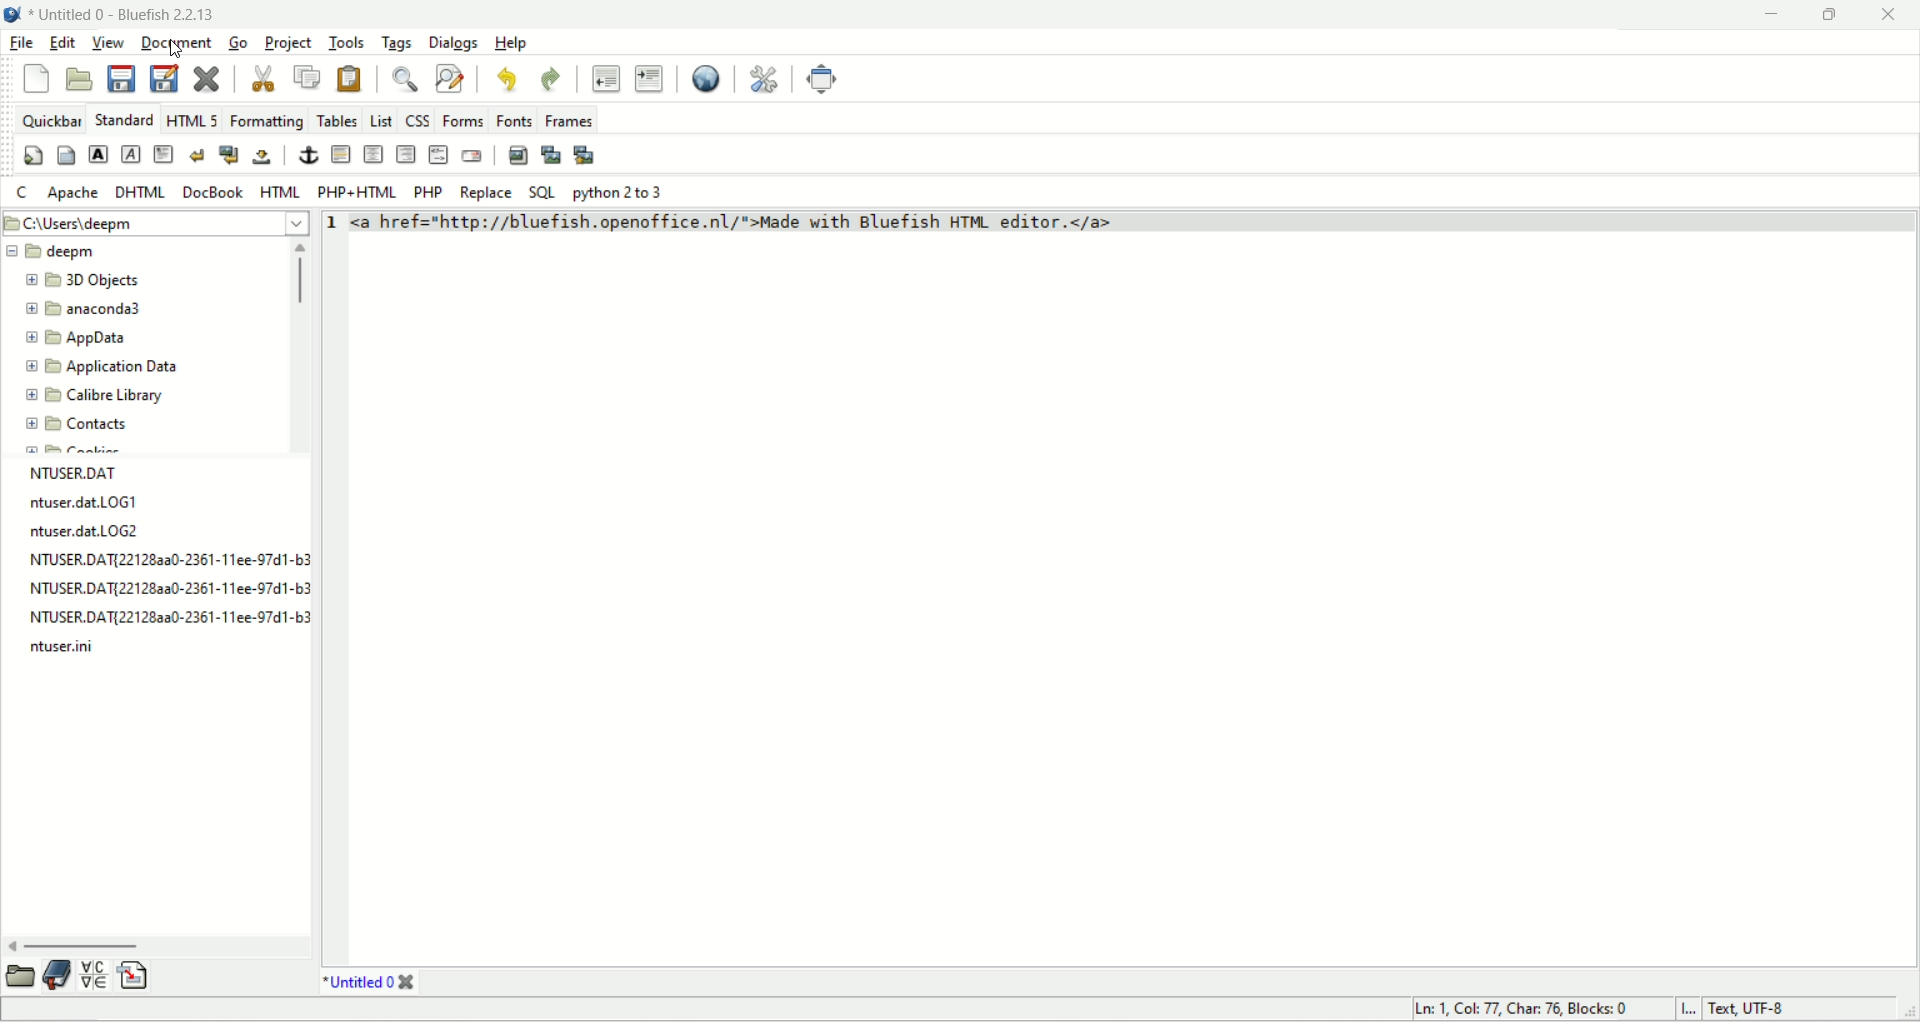  Describe the element at coordinates (154, 224) in the screenshot. I see `location` at that location.